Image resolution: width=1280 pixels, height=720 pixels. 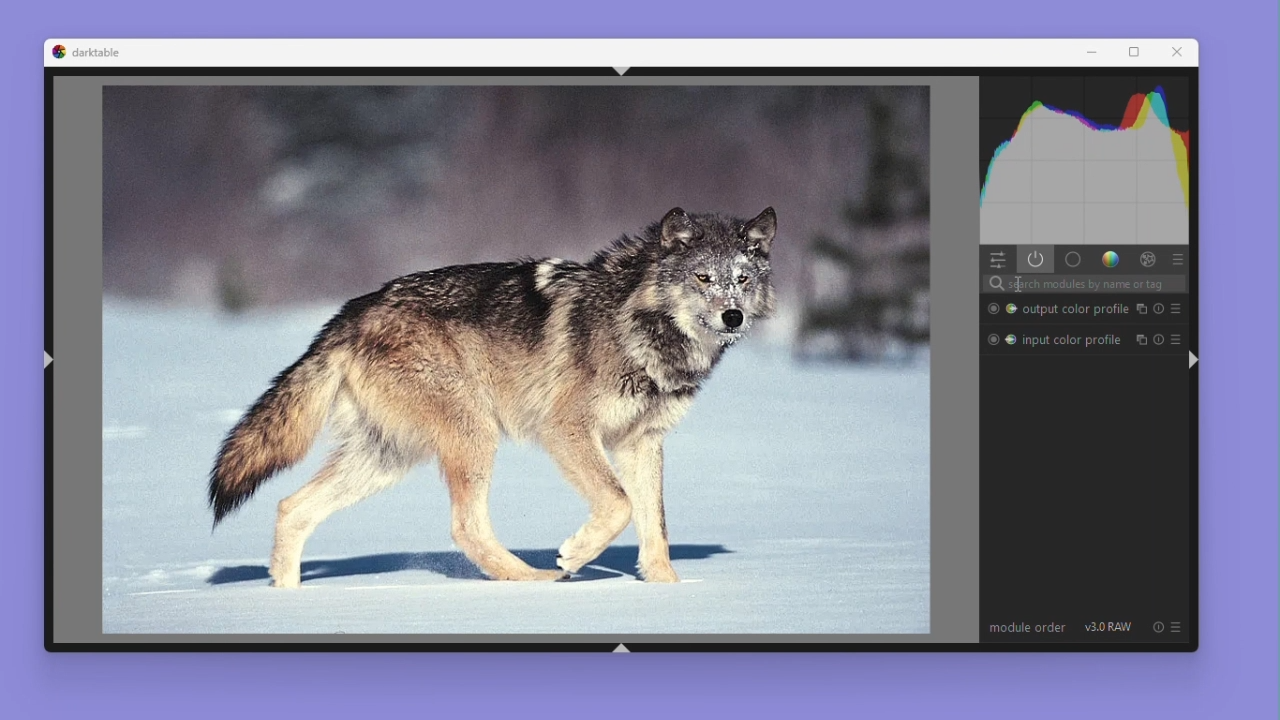 What do you see at coordinates (1139, 337) in the screenshot?
I see `Instance` at bounding box center [1139, 337].